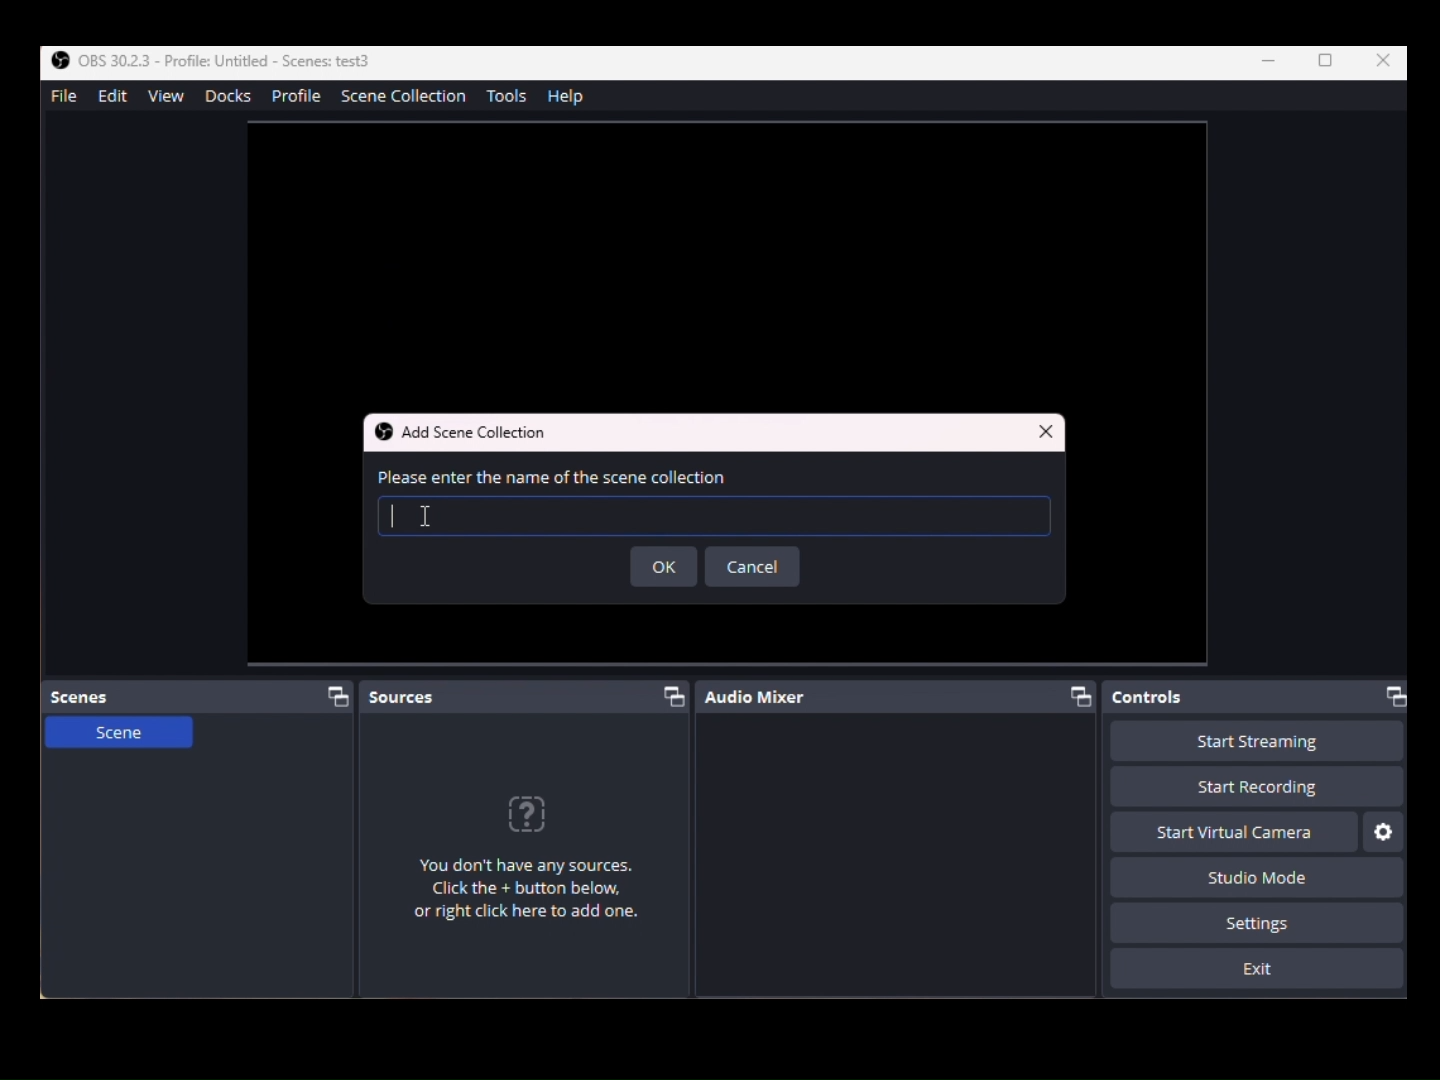  What do you see at coordinates (666, 568) in the screenshot?
I see `Ok` at bounding box center [666, 568].